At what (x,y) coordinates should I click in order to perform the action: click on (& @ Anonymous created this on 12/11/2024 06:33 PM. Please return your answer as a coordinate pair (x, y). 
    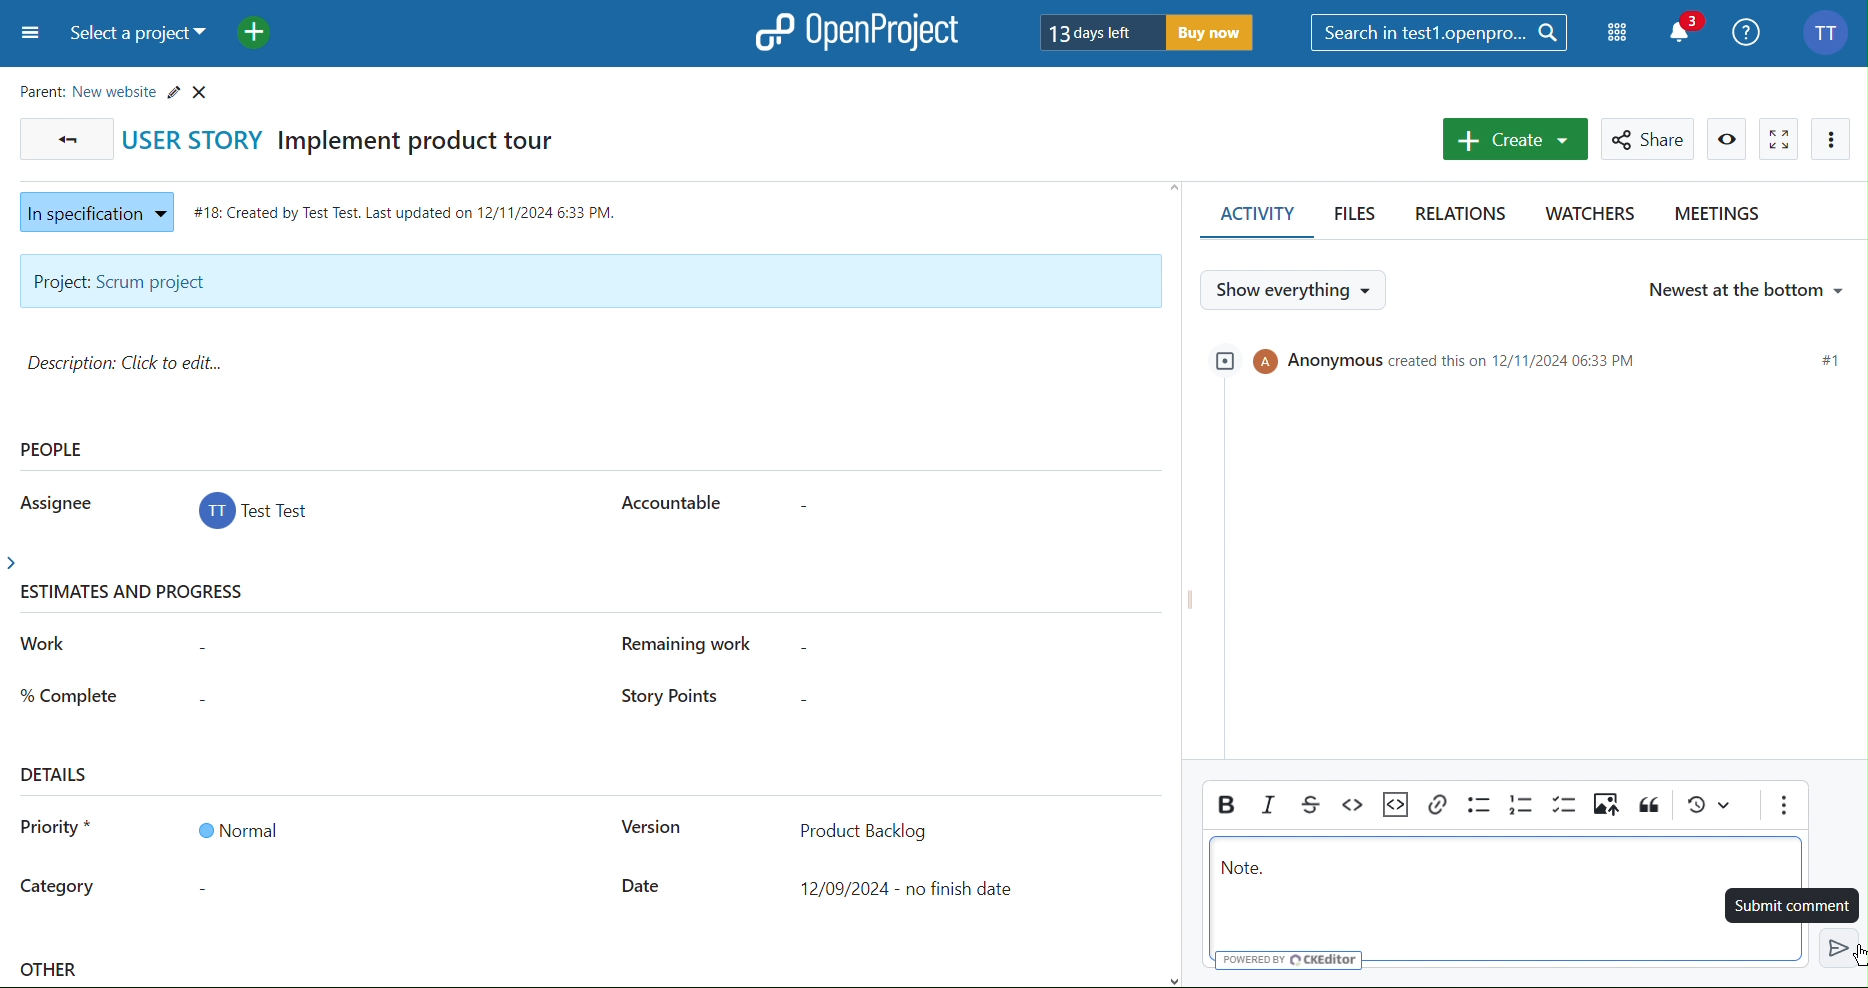
    Looking at the image, I should click on (1434, 359).